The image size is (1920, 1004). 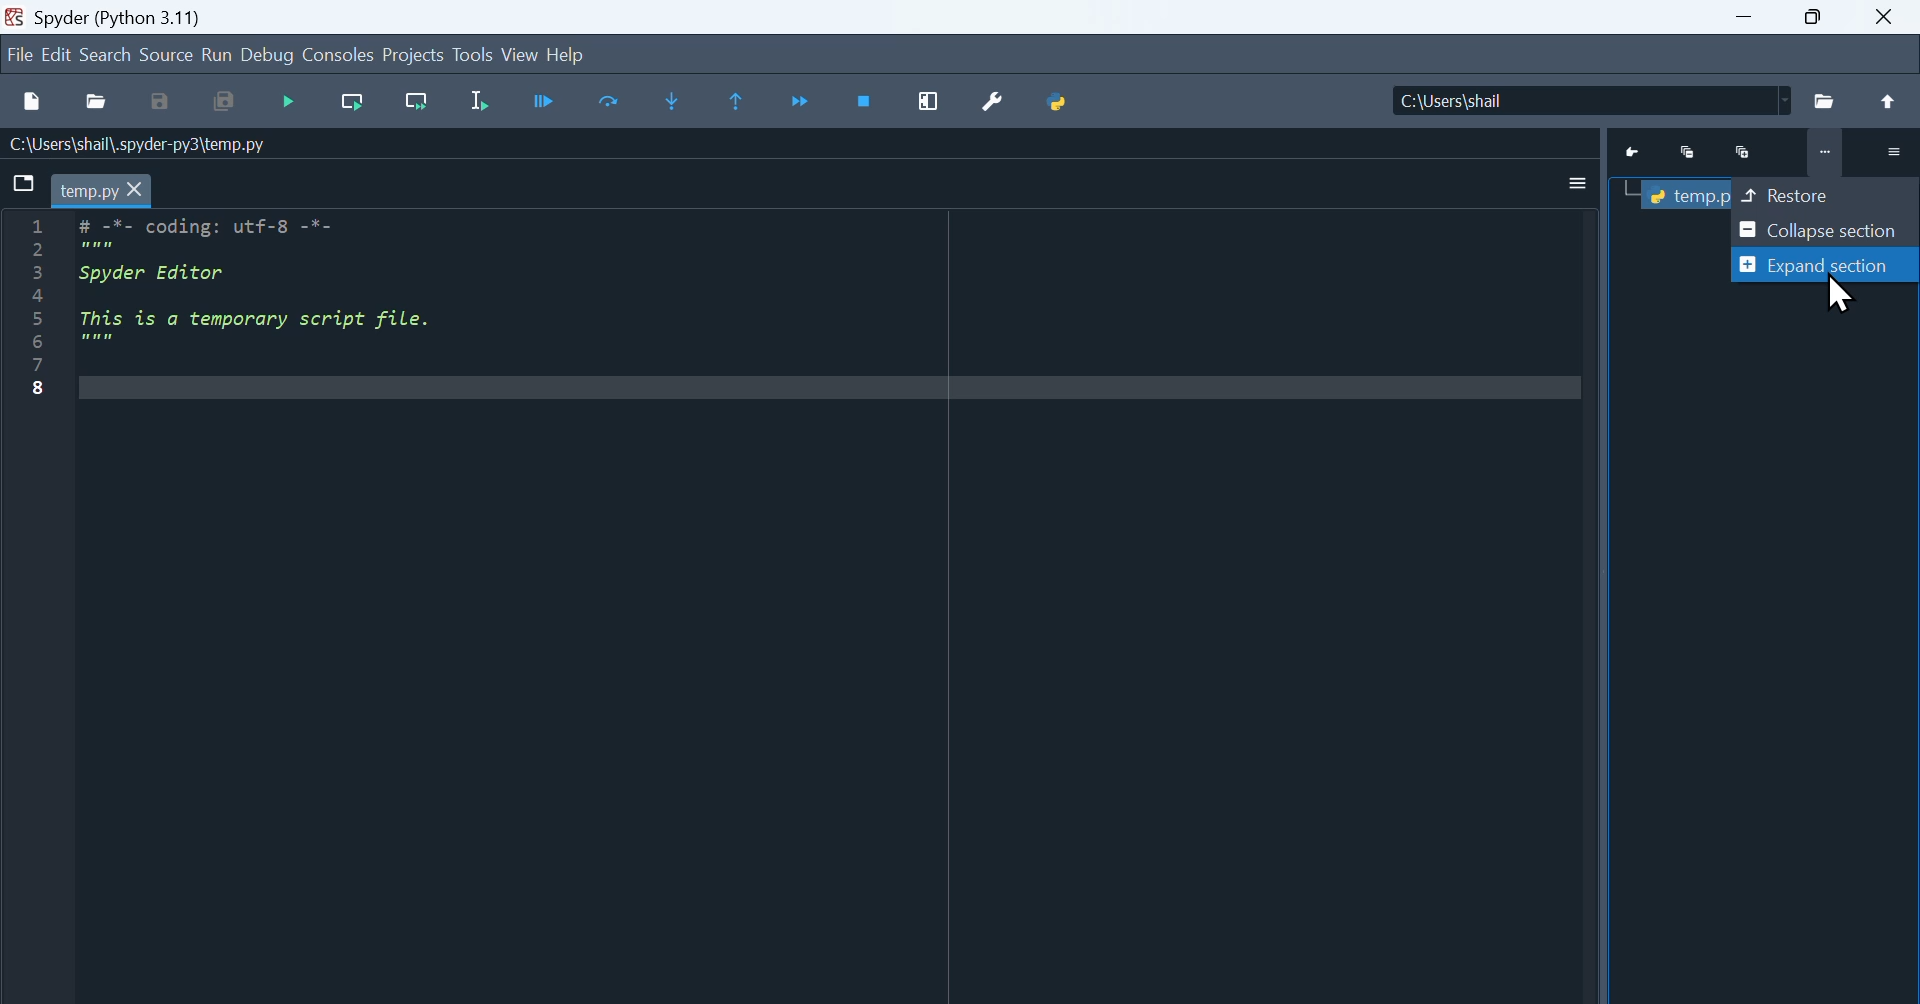 I want to click on Collapse Section, so click(x=1826, y=231).